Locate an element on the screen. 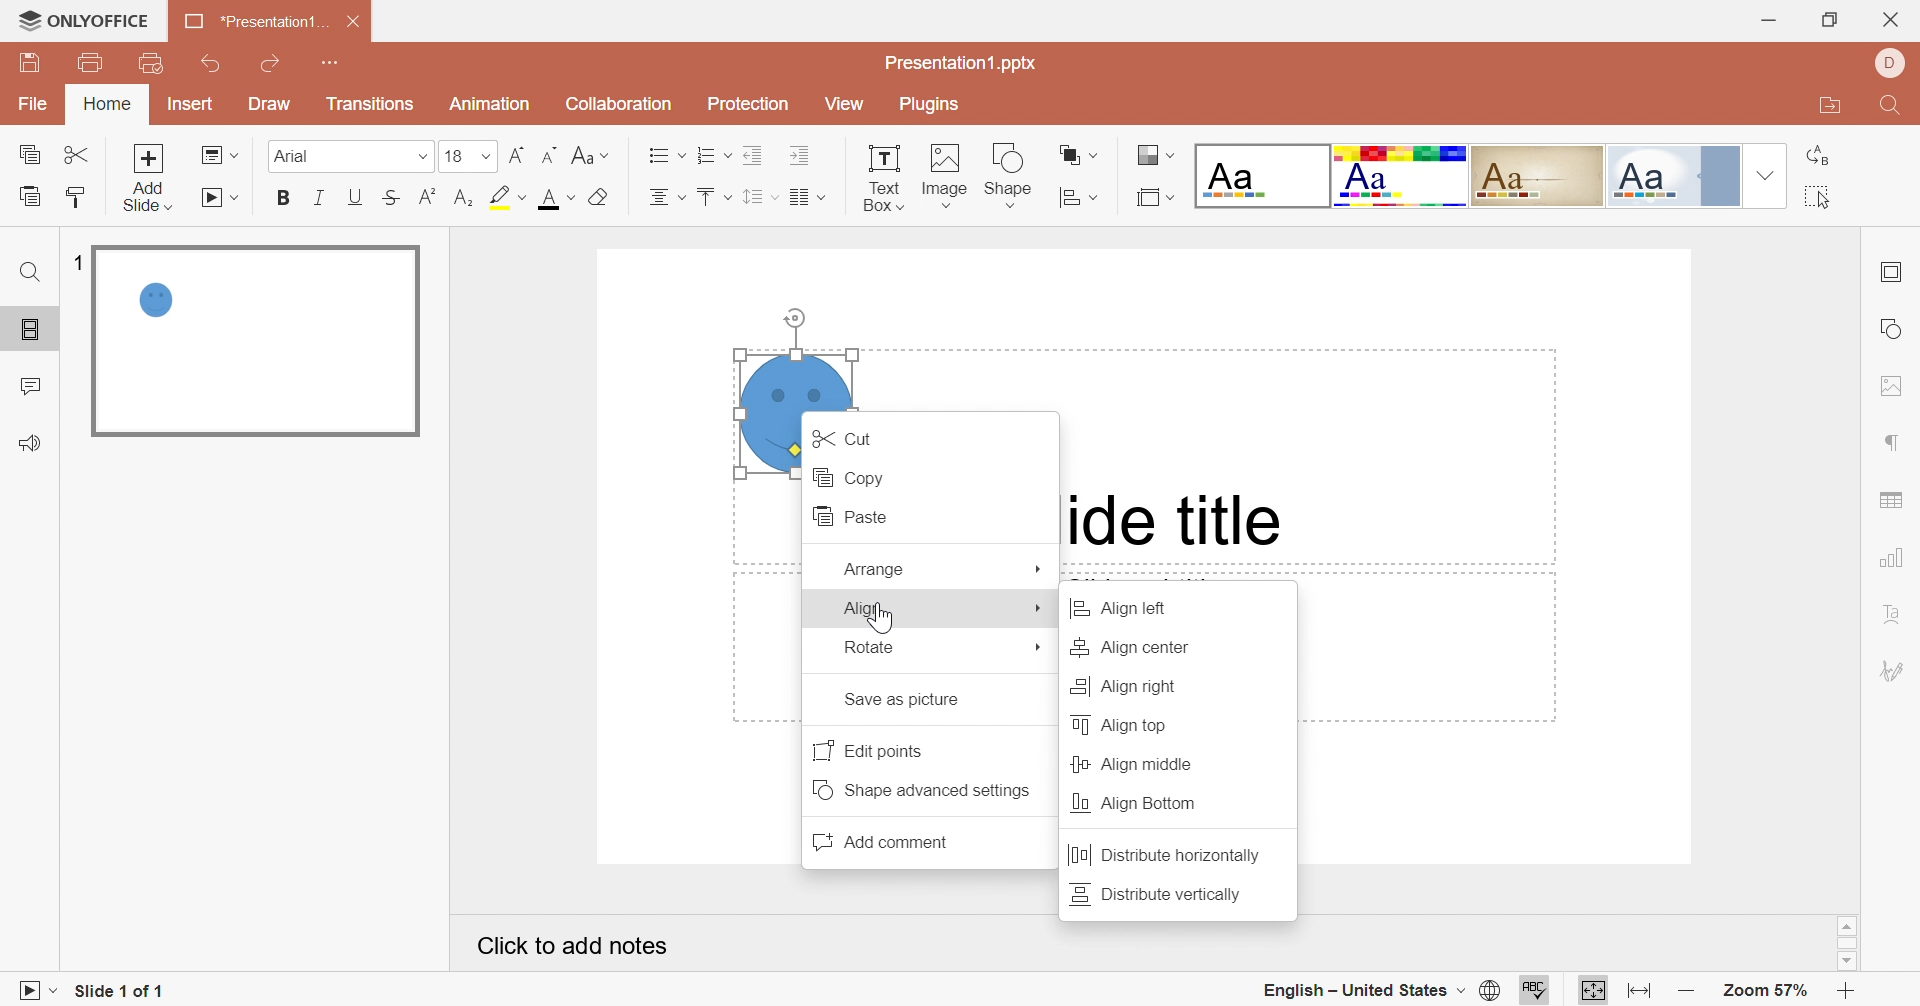  Fit to width is located at coordinates (1640, 991).